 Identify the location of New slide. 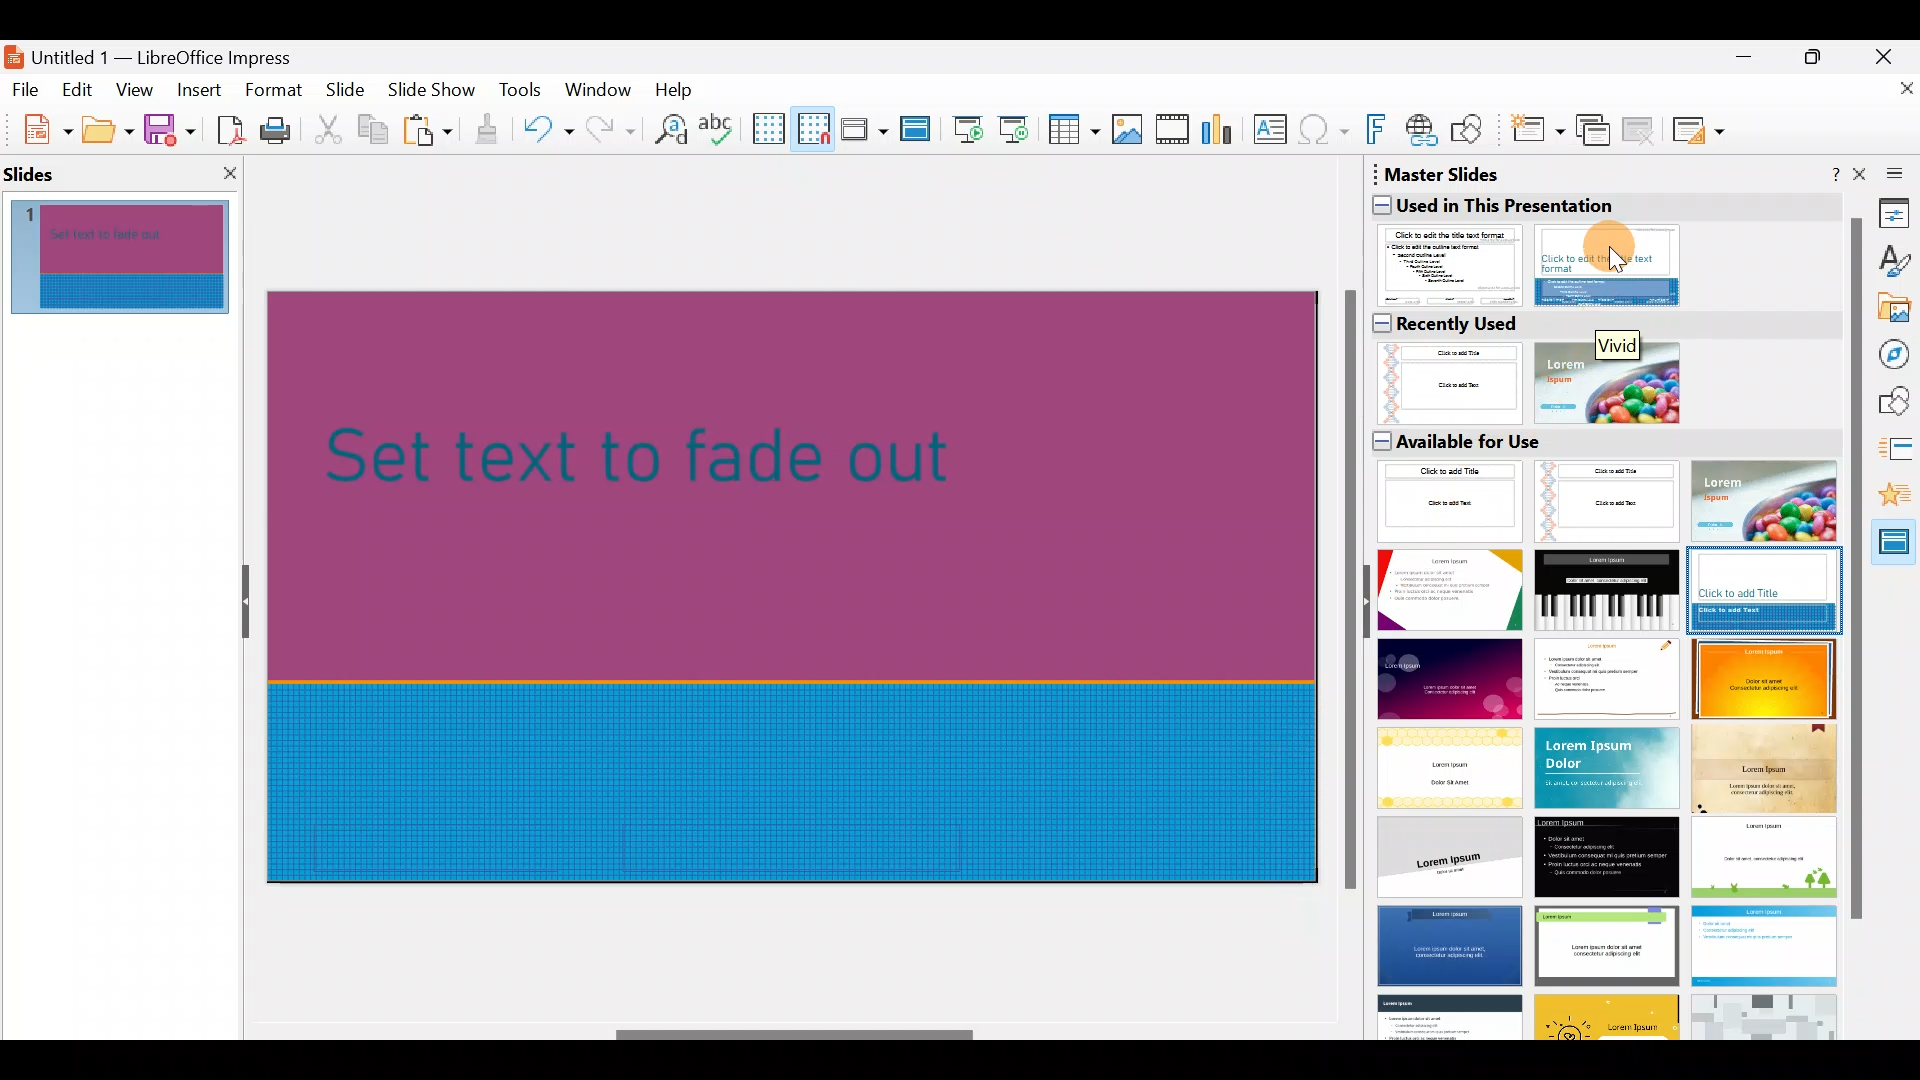
(1536, 135).